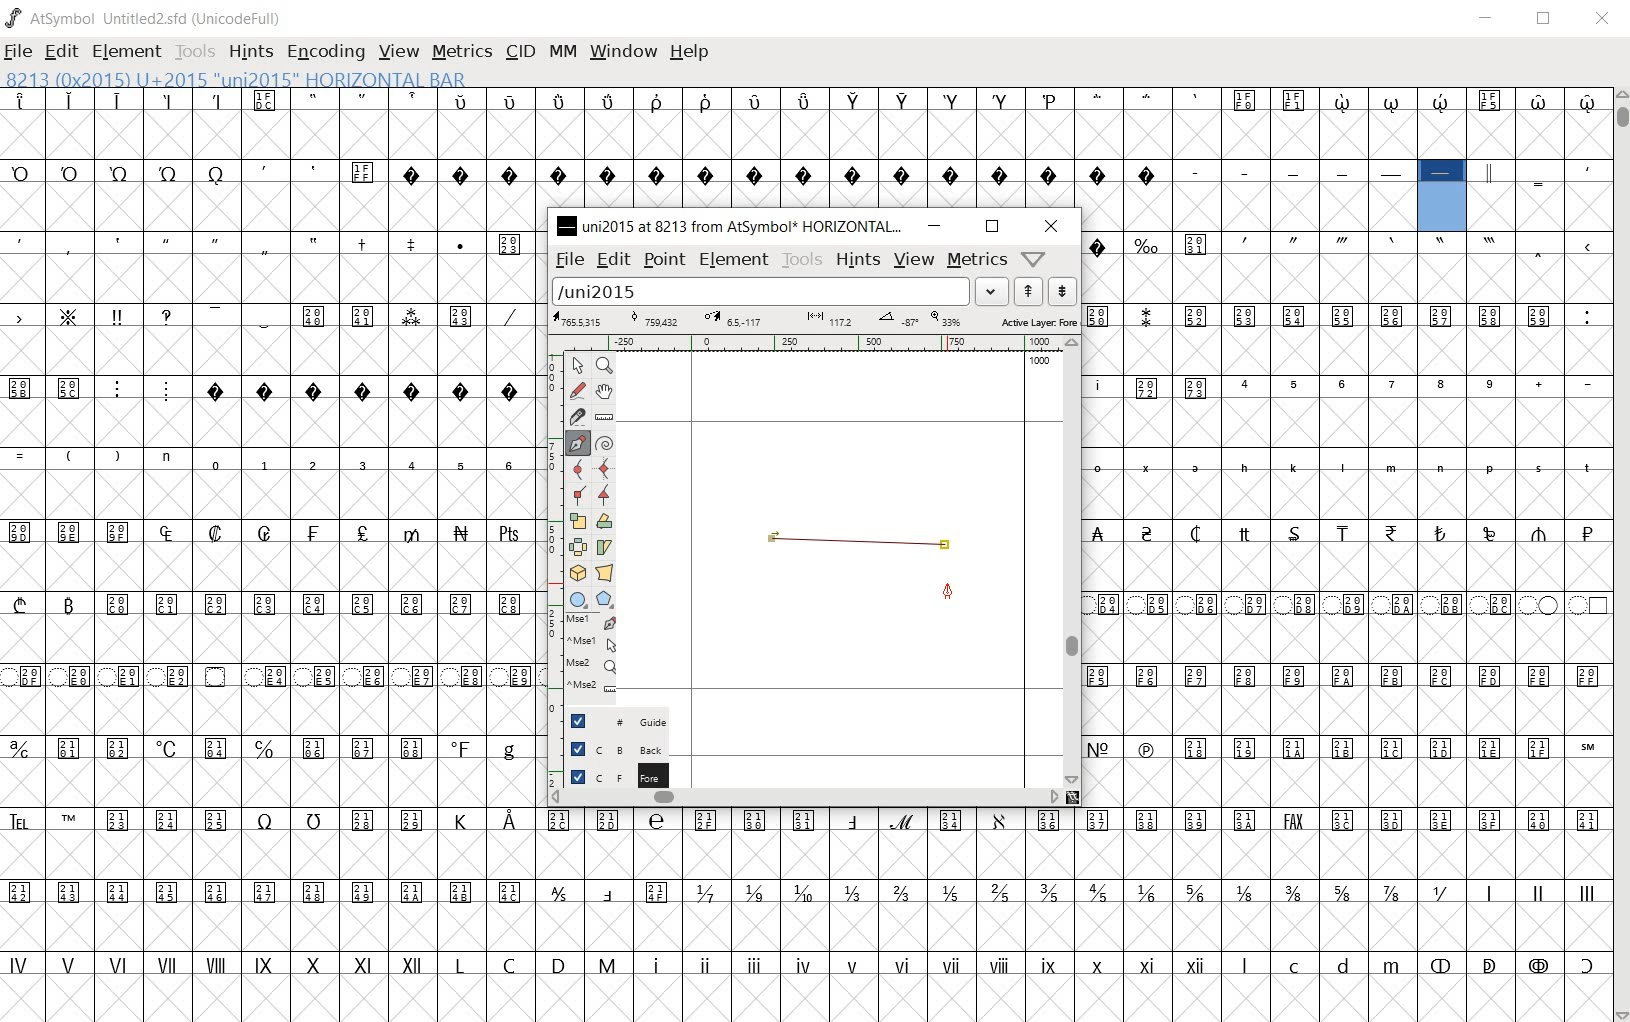 This screenshot has height=1022, width=1630. What do you see at coordinates (1347, 518) in the screenshot?
I see `glyph characters` at bounding box center [1347, 518].